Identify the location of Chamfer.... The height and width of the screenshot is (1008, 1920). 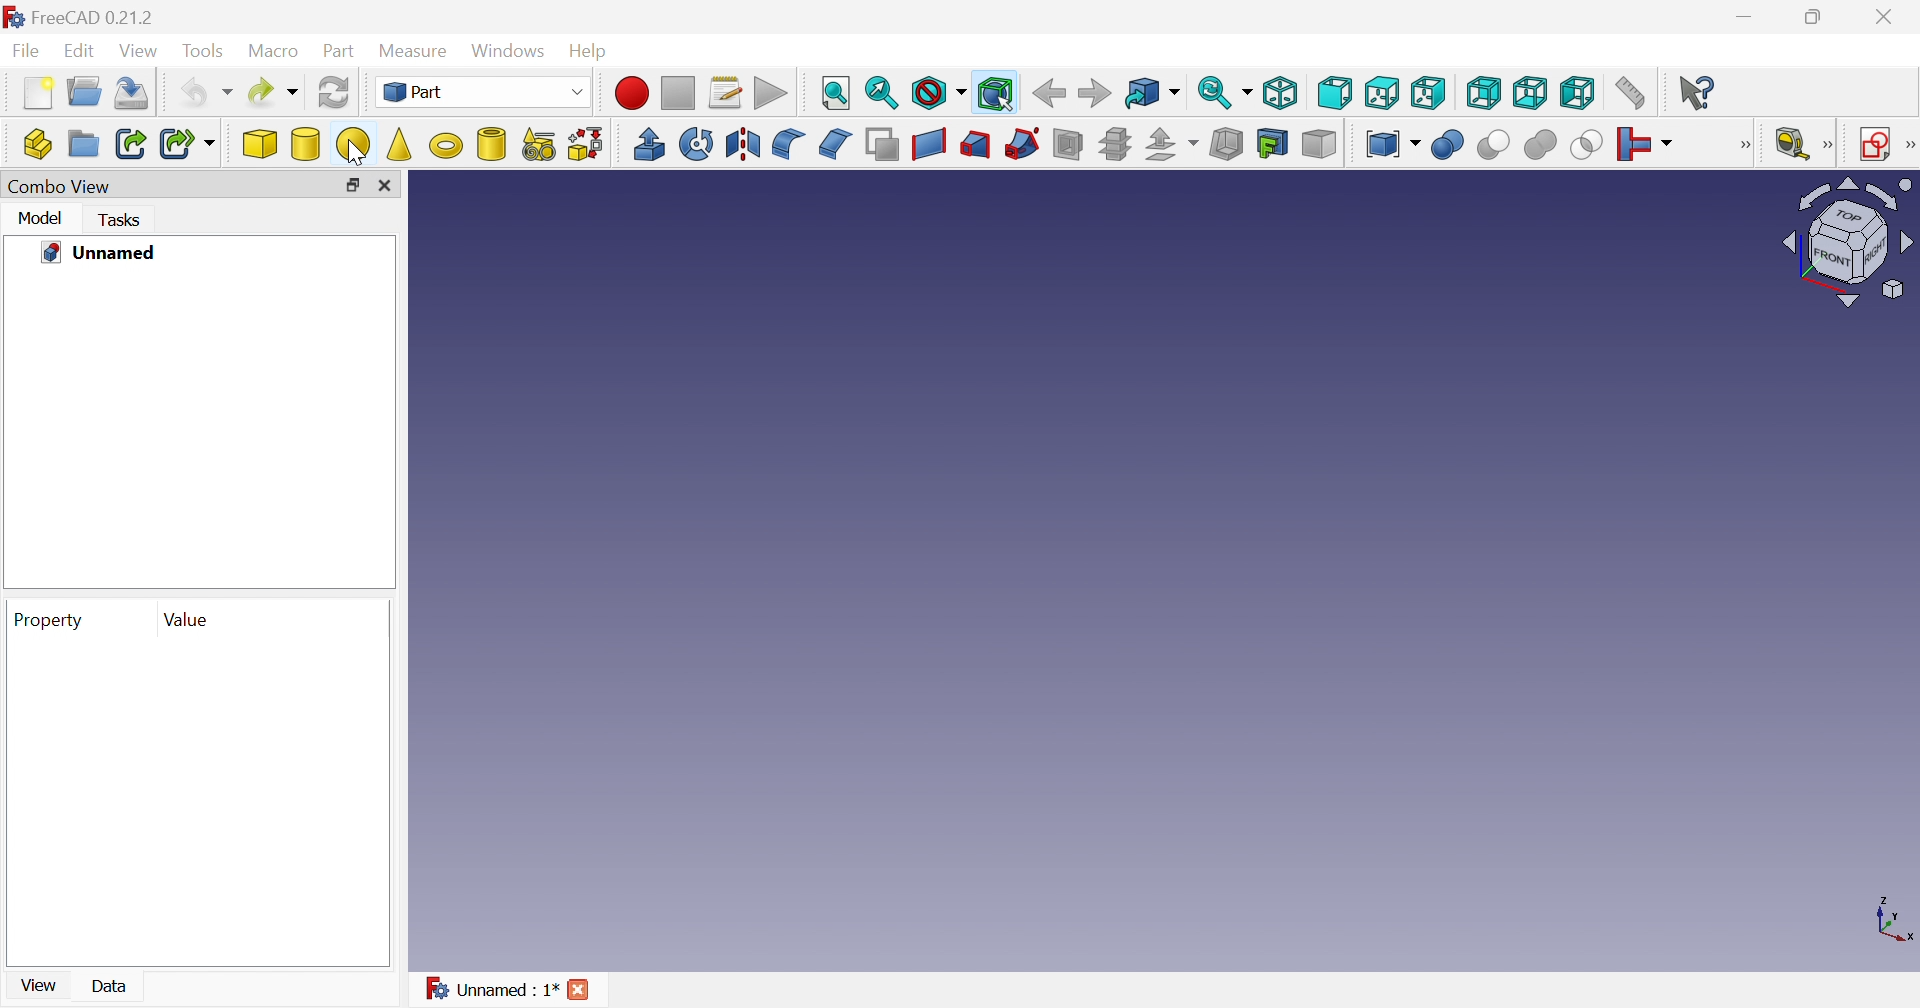
(837, 143).